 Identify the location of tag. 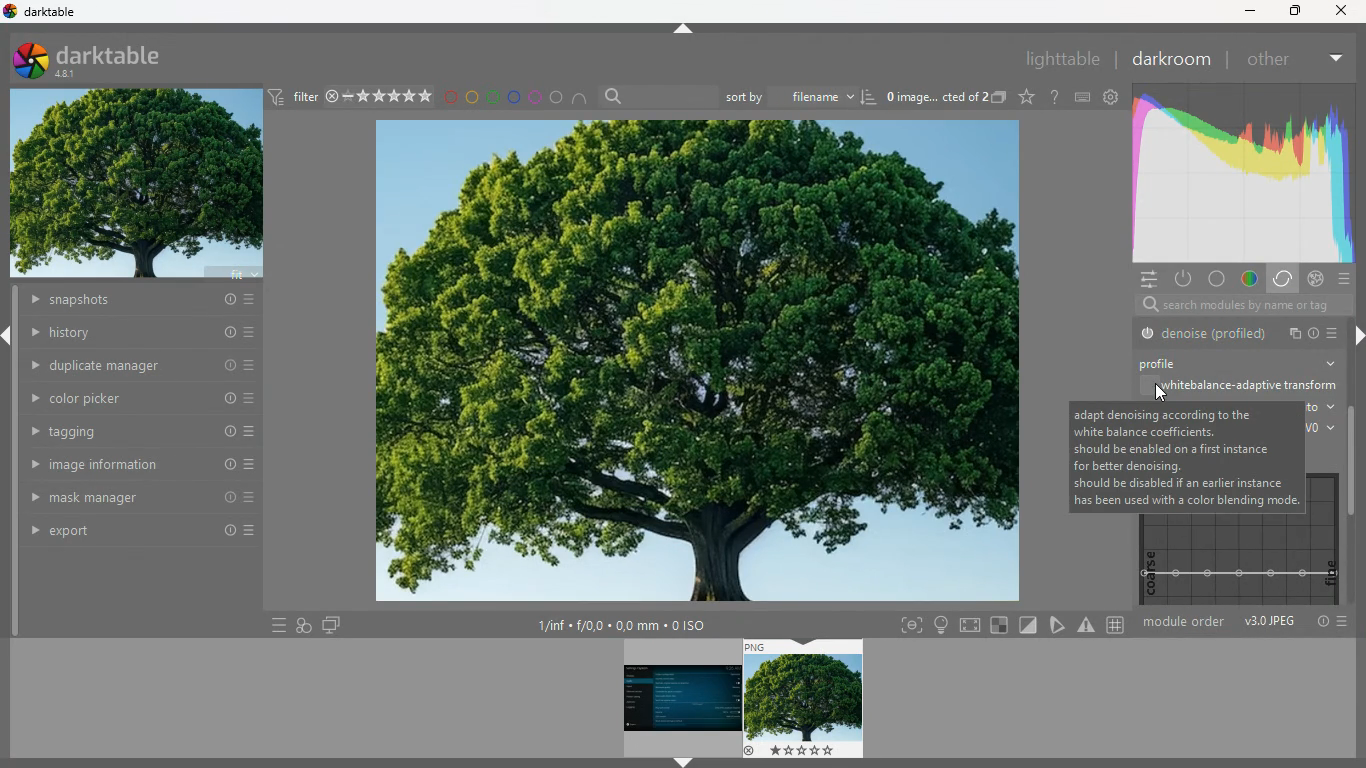
(1056, 624).